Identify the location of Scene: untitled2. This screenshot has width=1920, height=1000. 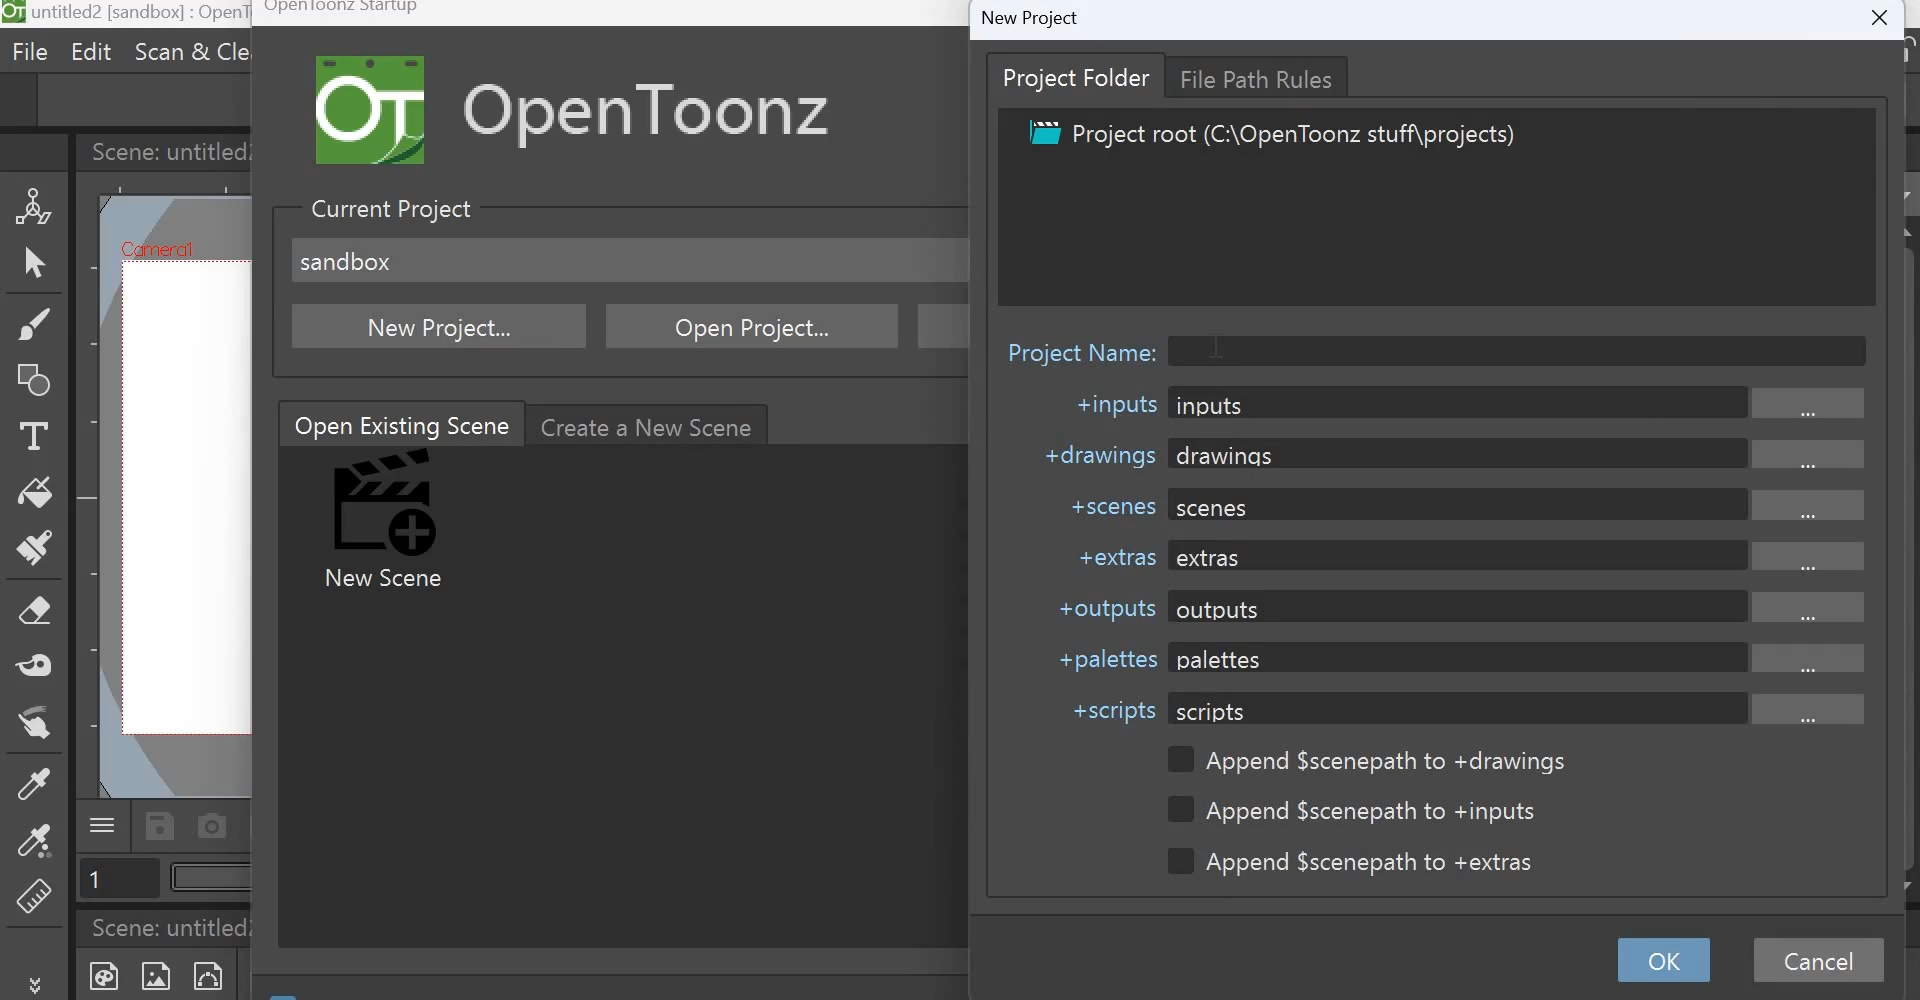
(176, 928).